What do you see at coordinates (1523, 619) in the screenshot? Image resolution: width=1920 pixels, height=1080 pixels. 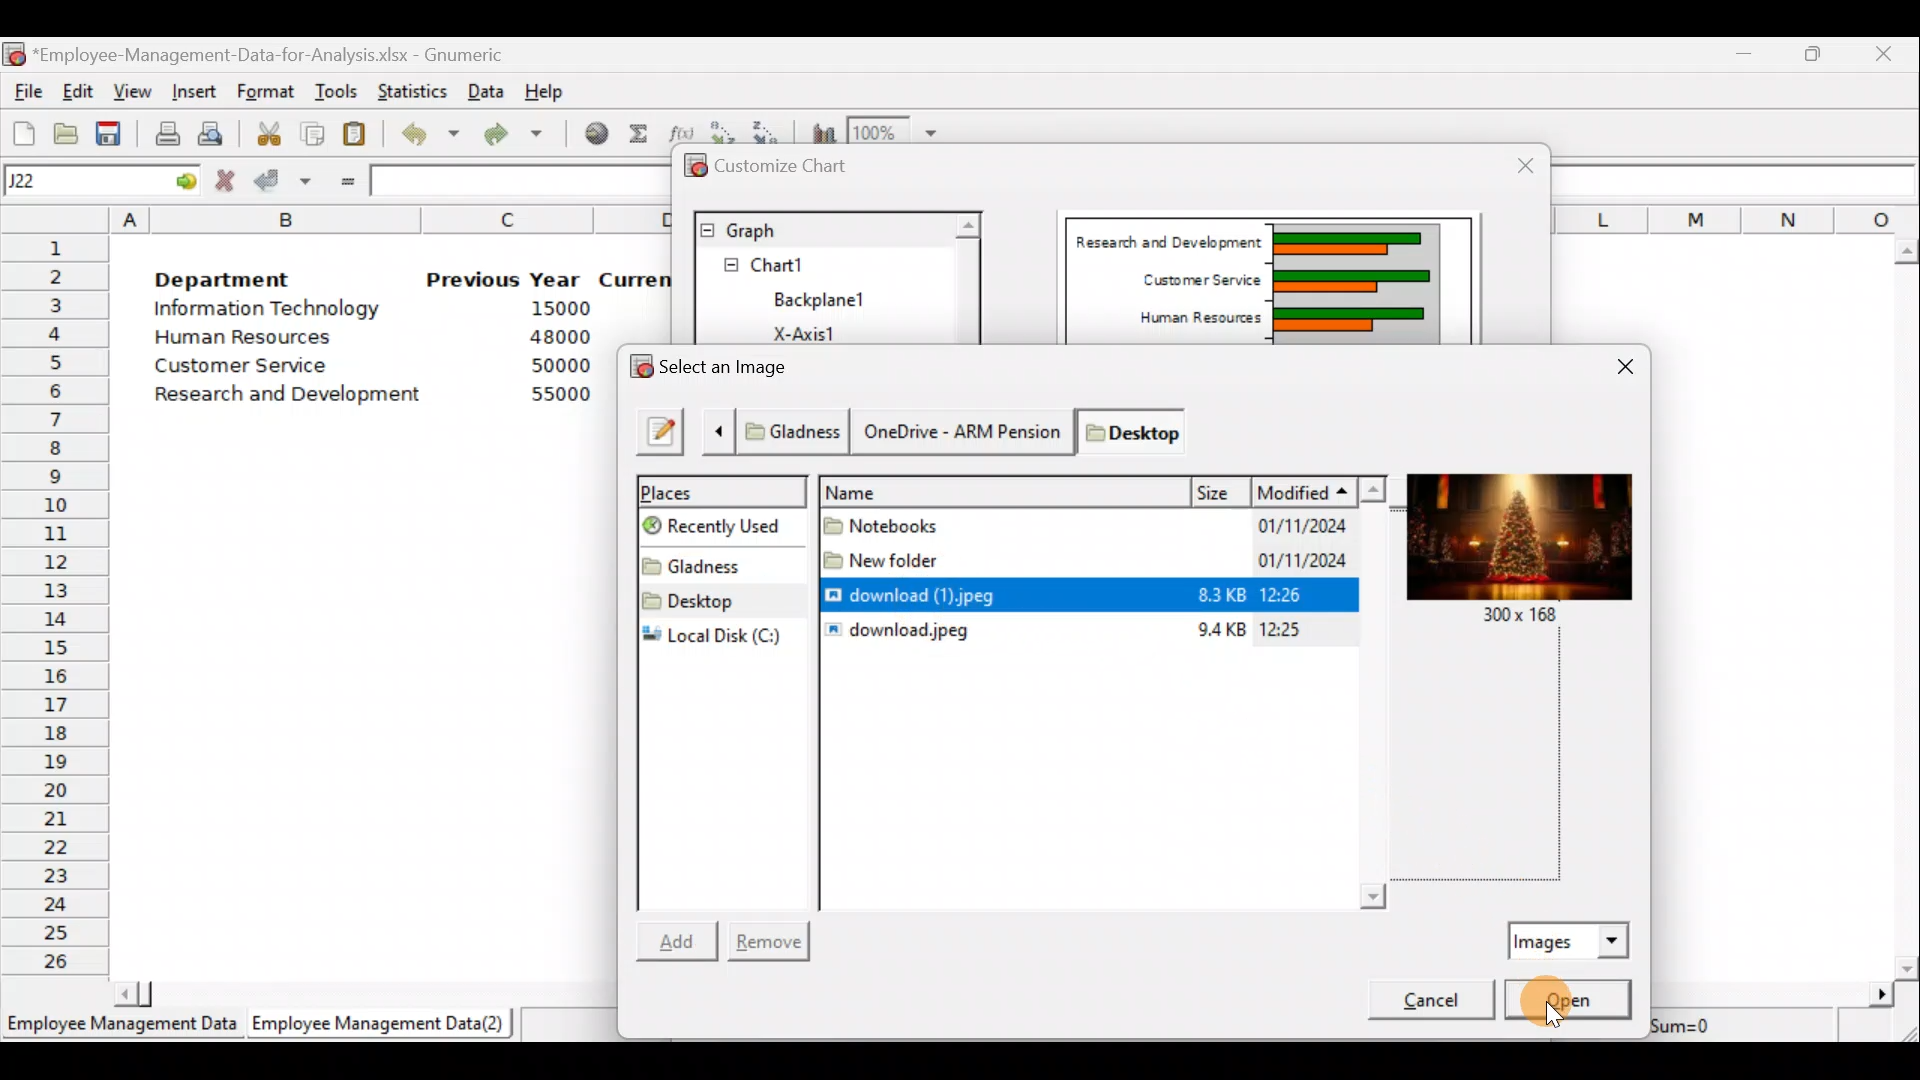 I see `30x 168` at bounding box center [1523, 619].